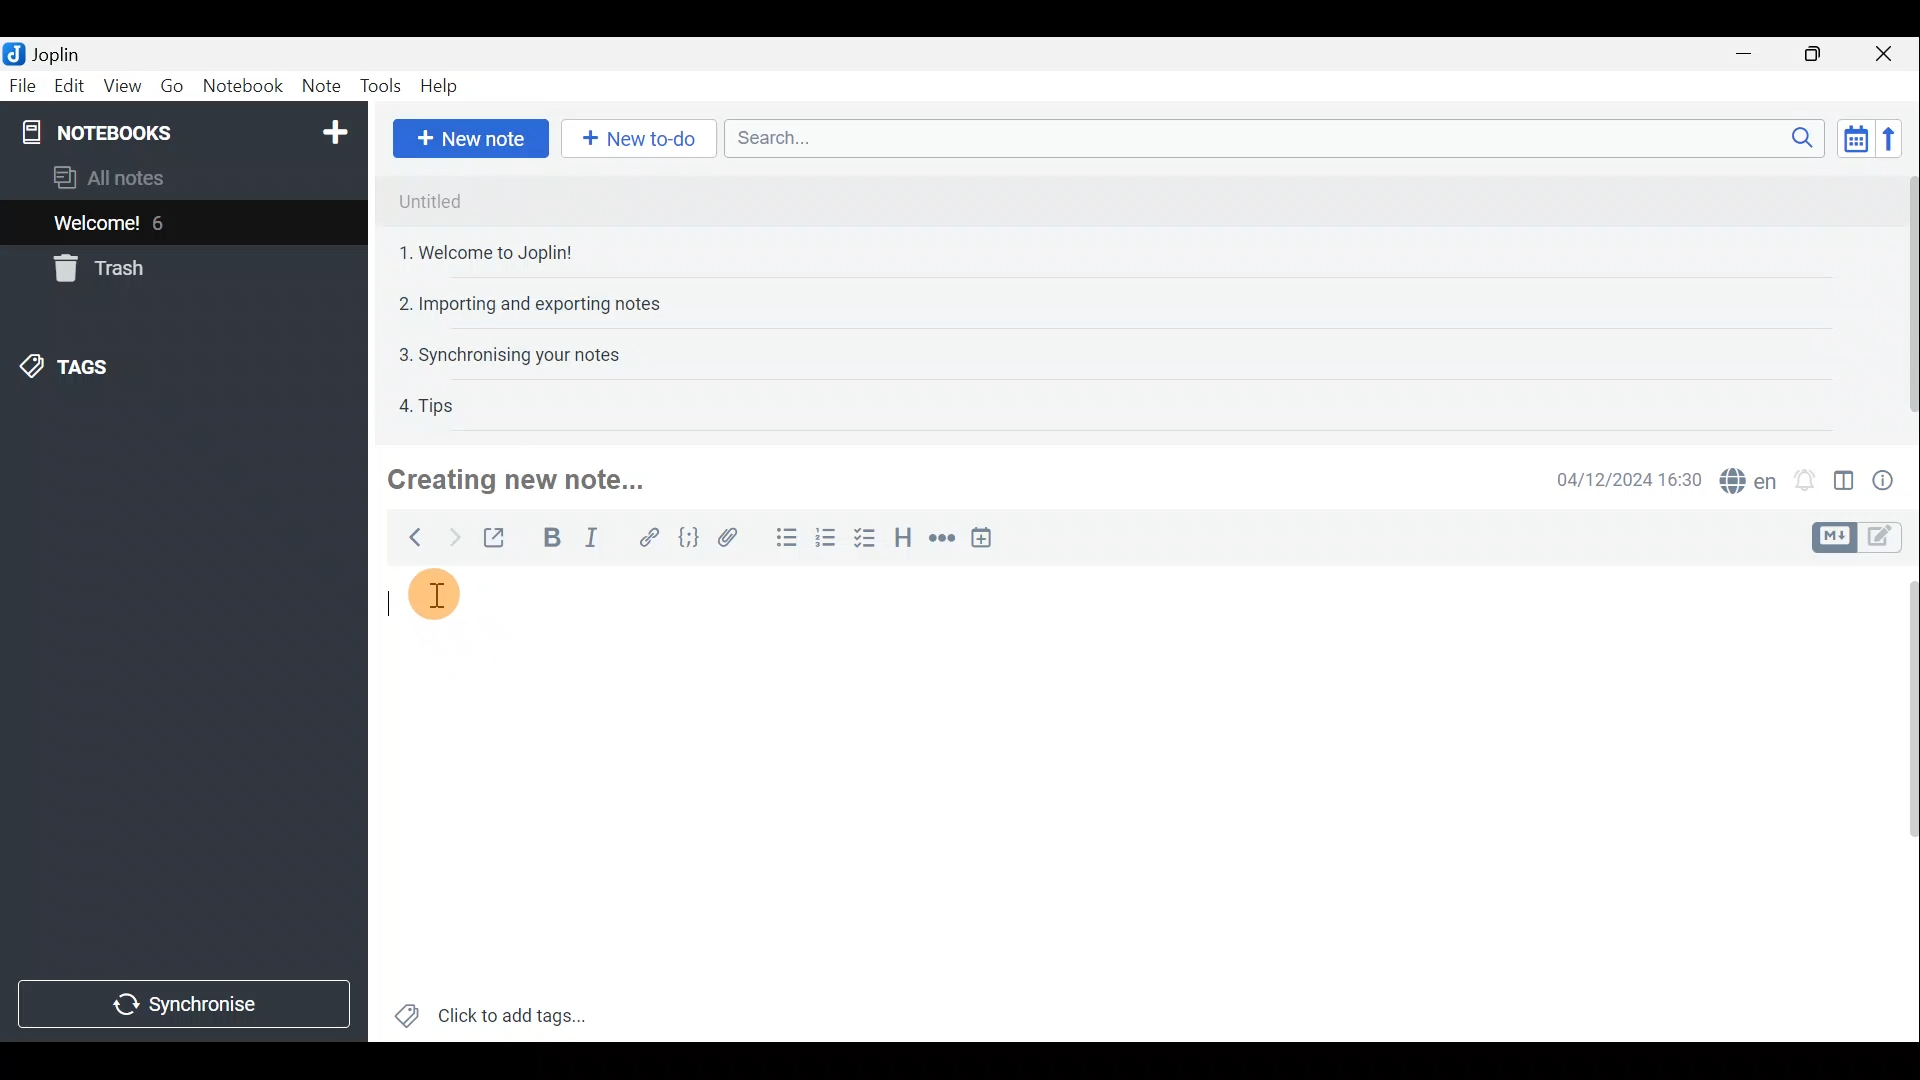 The width and height of the screenshot is (1920, 1080). What do you see at coordinates (451, 537) in the screenshot?
I see `Forward` at bounding box center [451, 537].